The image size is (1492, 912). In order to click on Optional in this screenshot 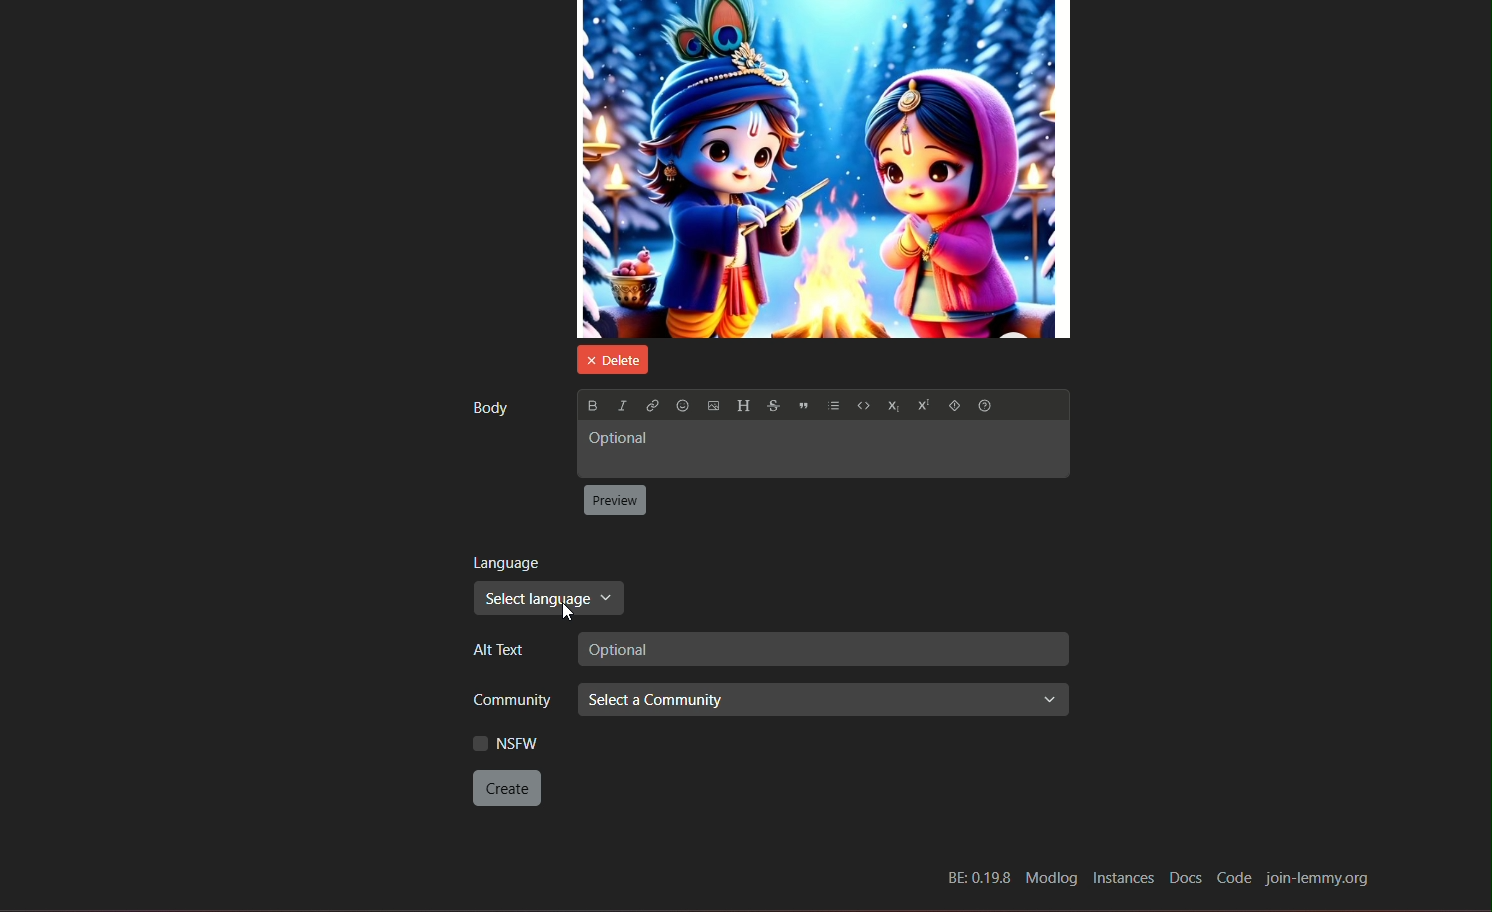, I will do `click(821, 451)`.